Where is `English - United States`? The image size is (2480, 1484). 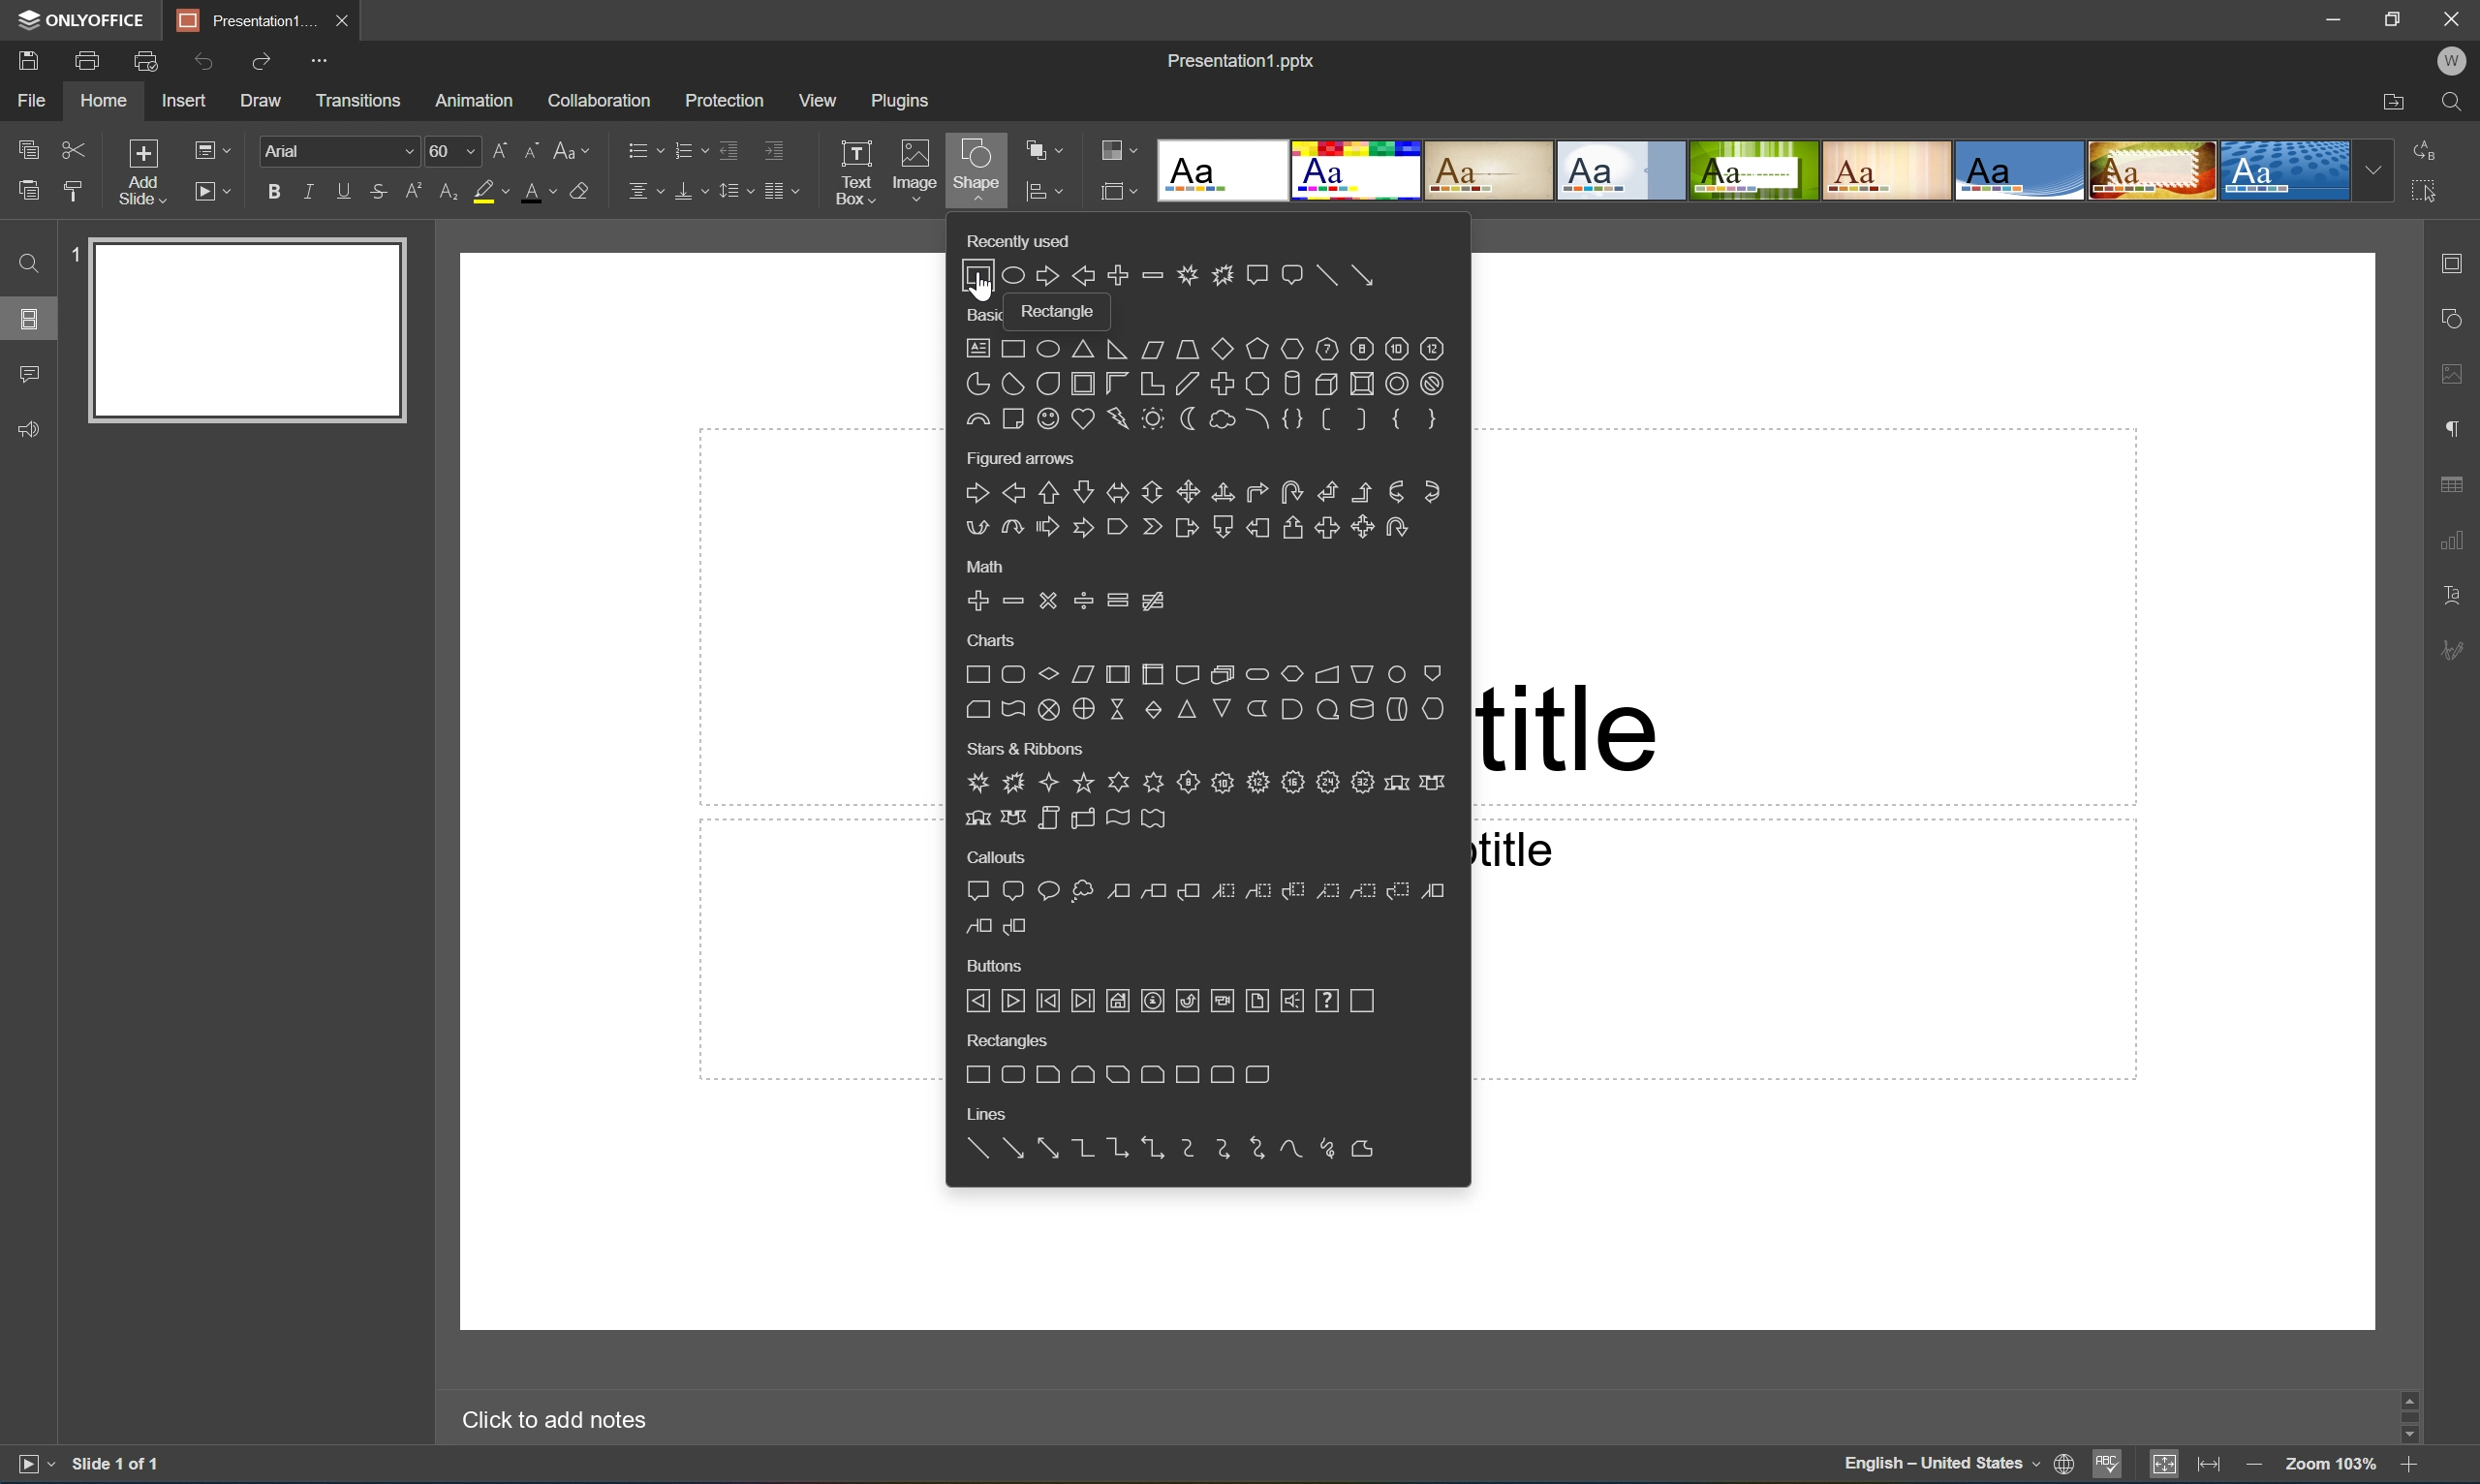
English - United States is located at coordinates (1941, 1468).